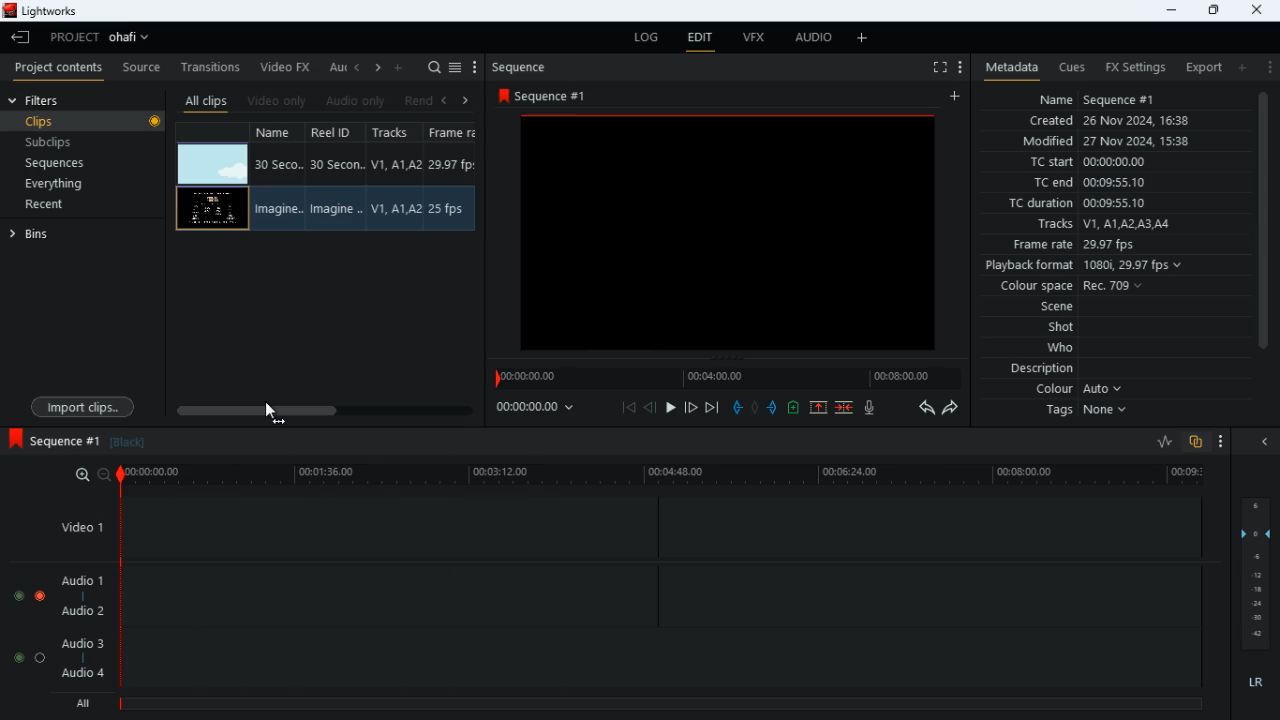 This screenshot has width=1280, height=720. What do you see at coordinates (669, 408) in the screenshot?
I see `play` at bounding box center [669, 408].